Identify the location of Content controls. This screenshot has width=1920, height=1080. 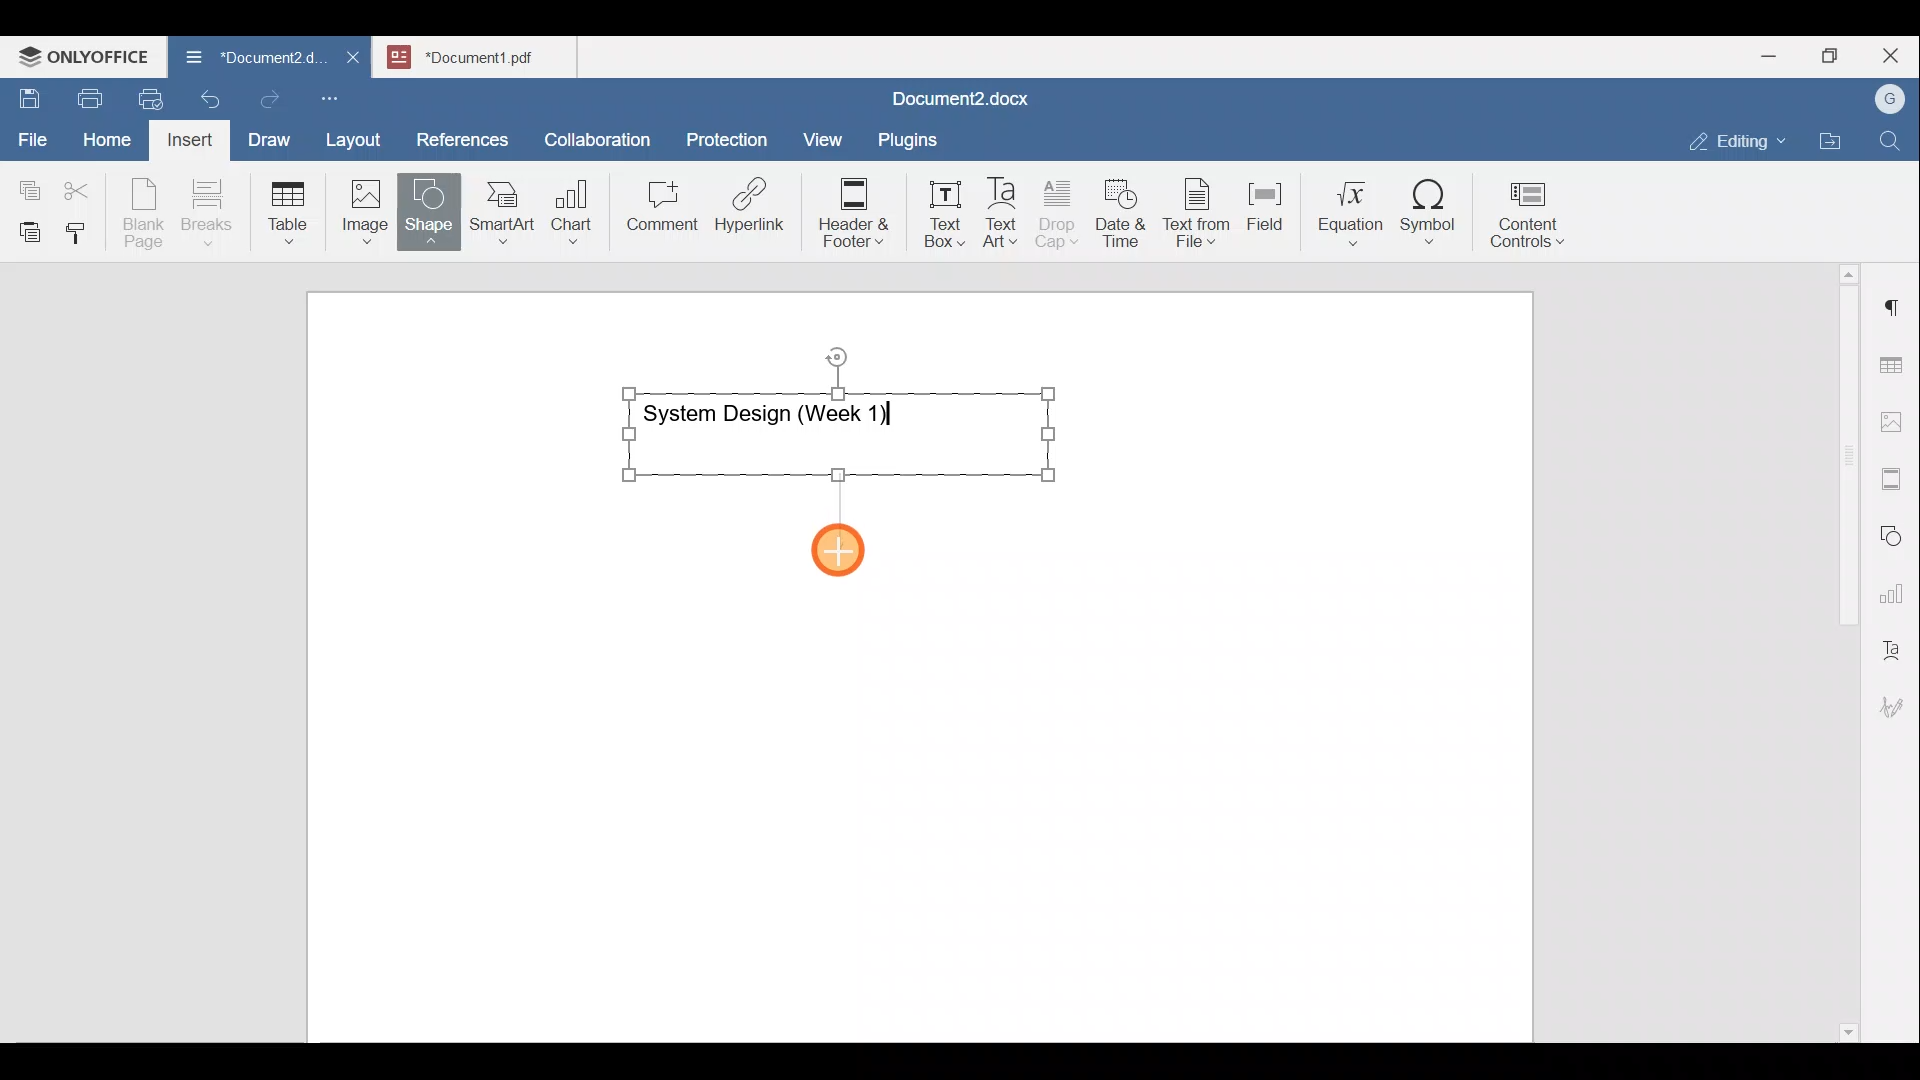
(1531, 221).